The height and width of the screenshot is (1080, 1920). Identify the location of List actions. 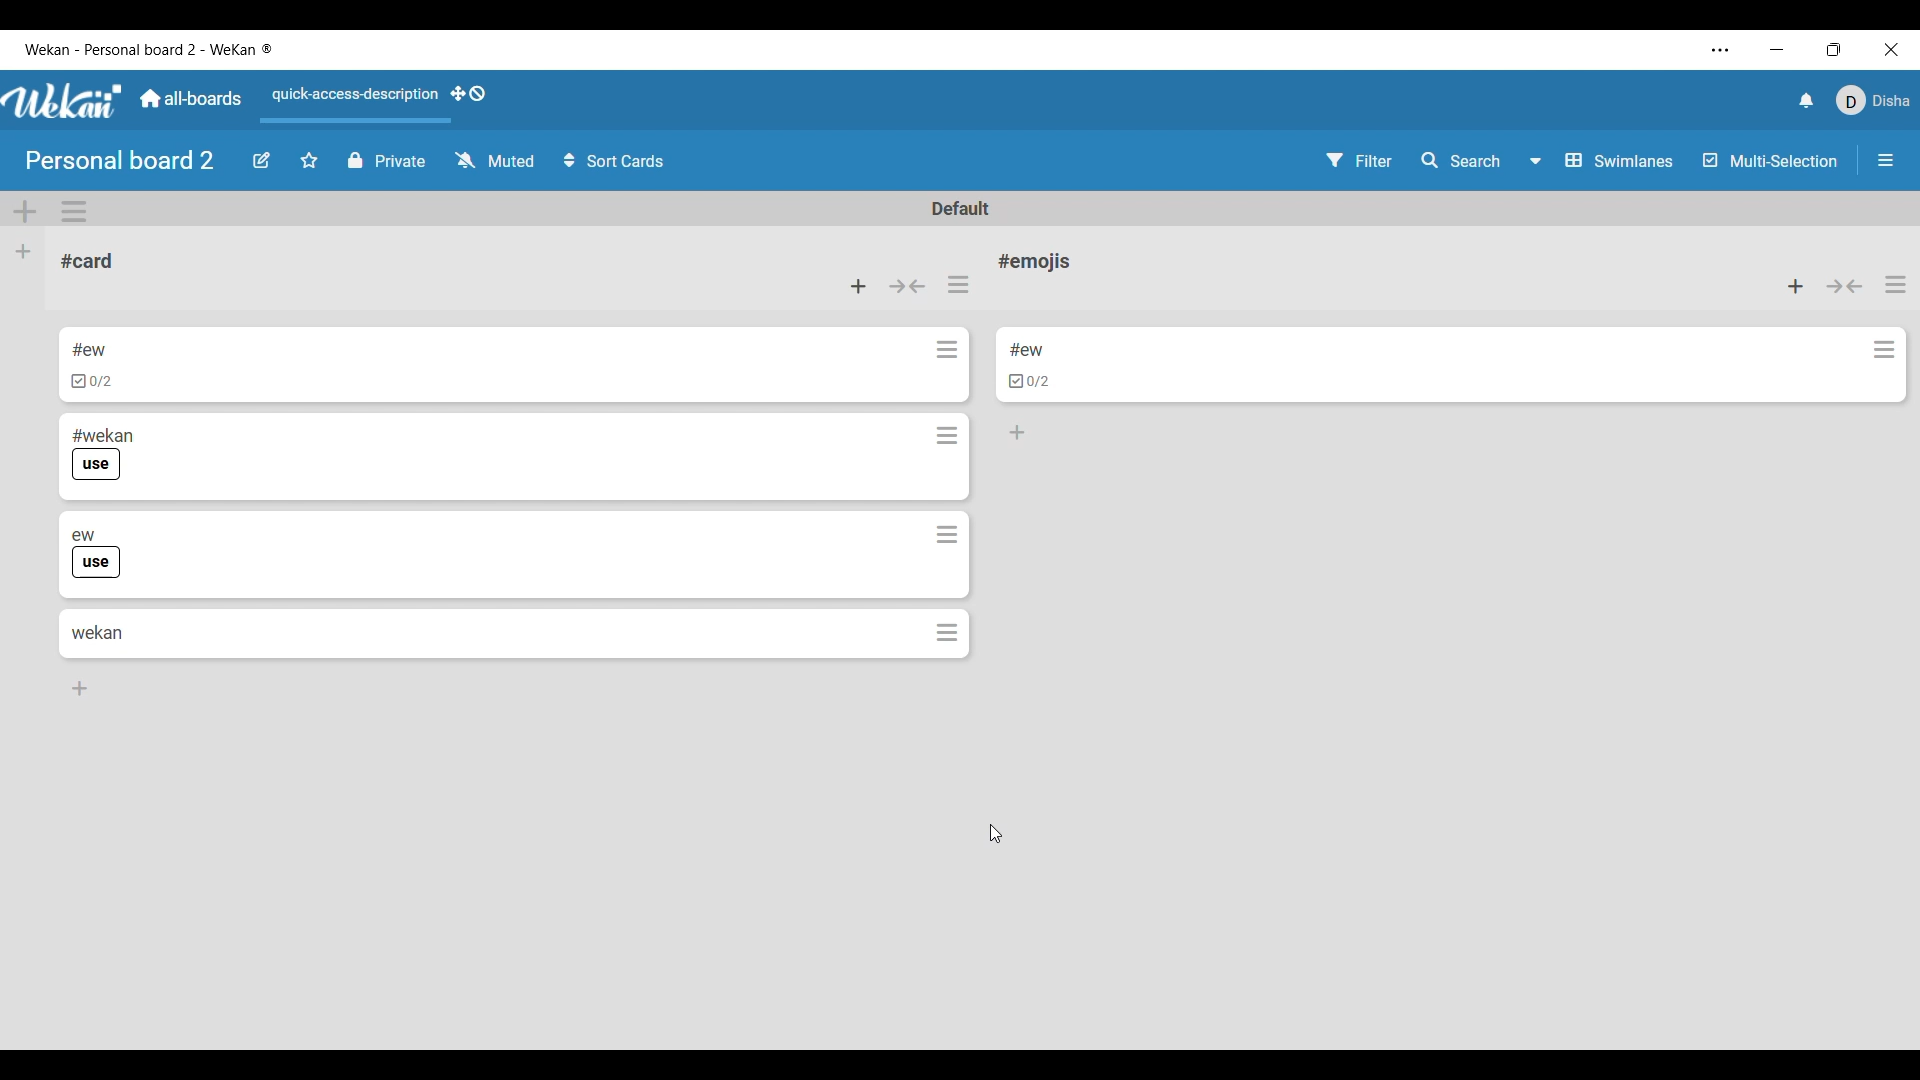
(958, 284).